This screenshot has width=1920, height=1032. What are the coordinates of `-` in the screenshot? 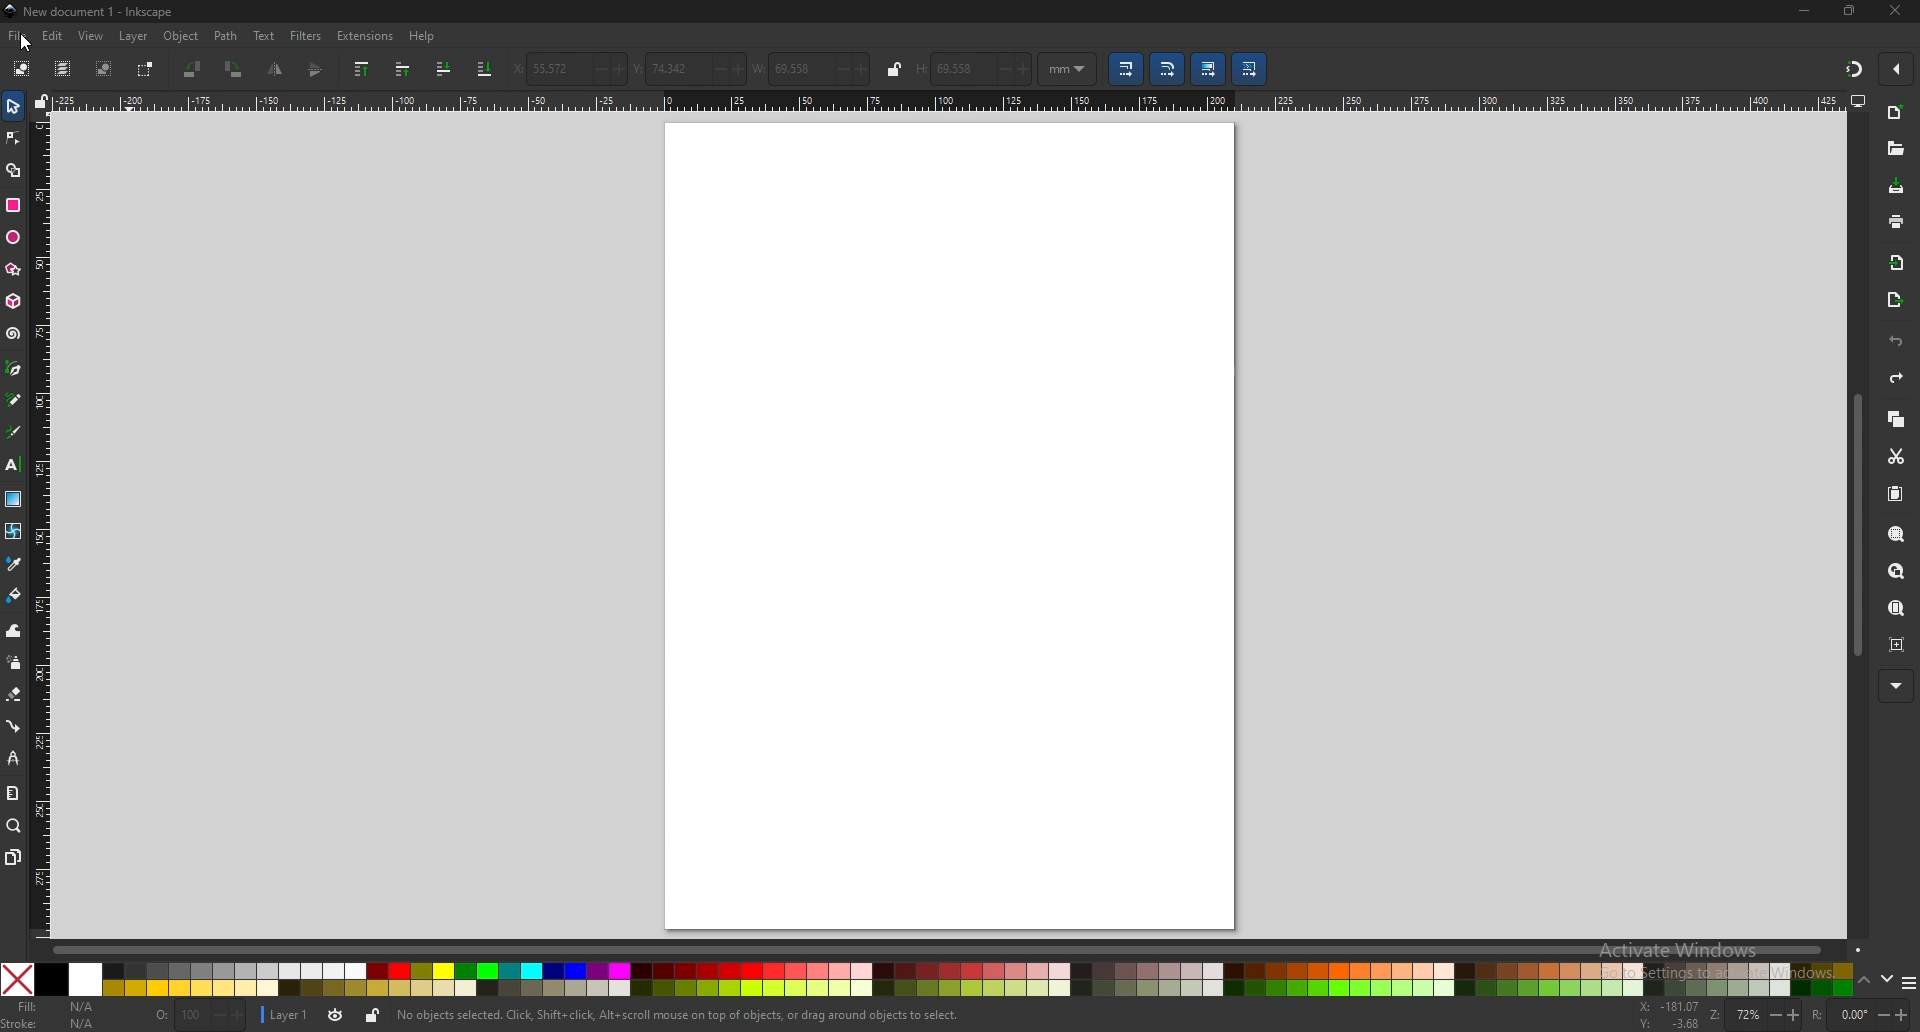 It's located at (838, 70).